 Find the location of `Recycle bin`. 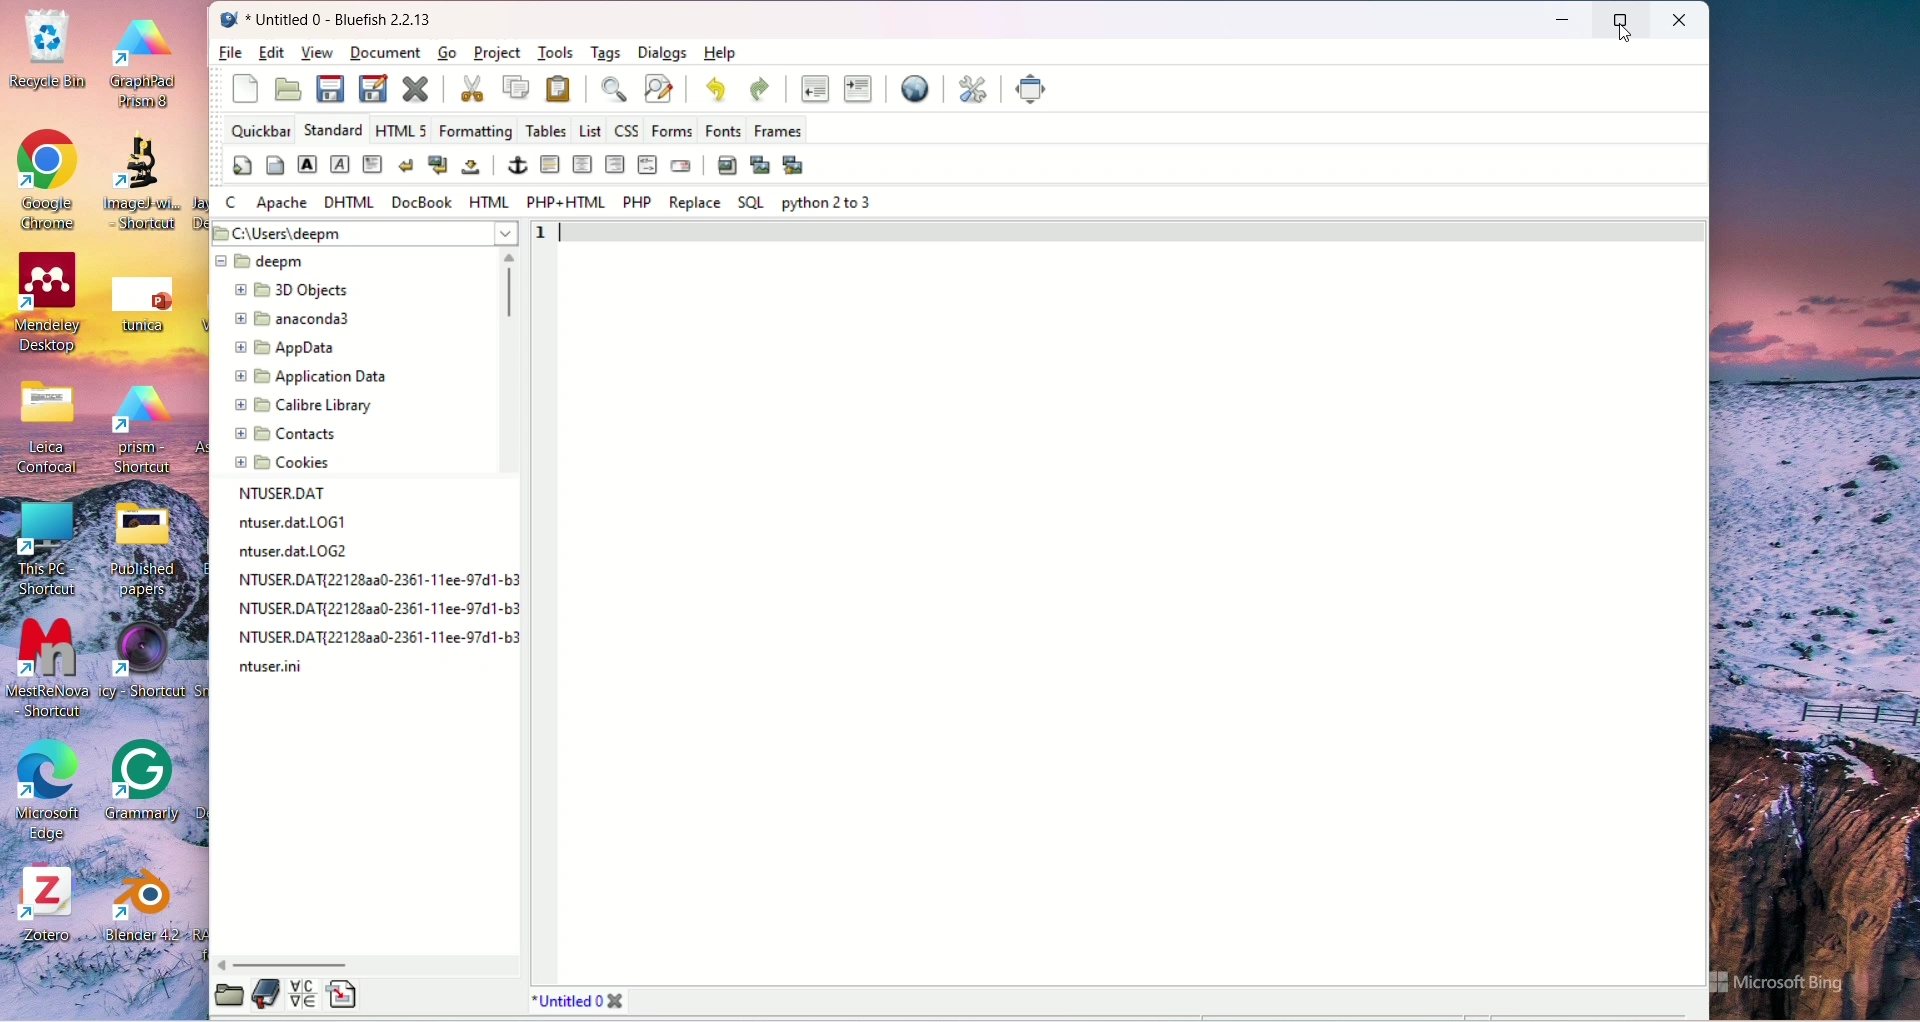

Recycle bin is located at coordinates (49, 52).